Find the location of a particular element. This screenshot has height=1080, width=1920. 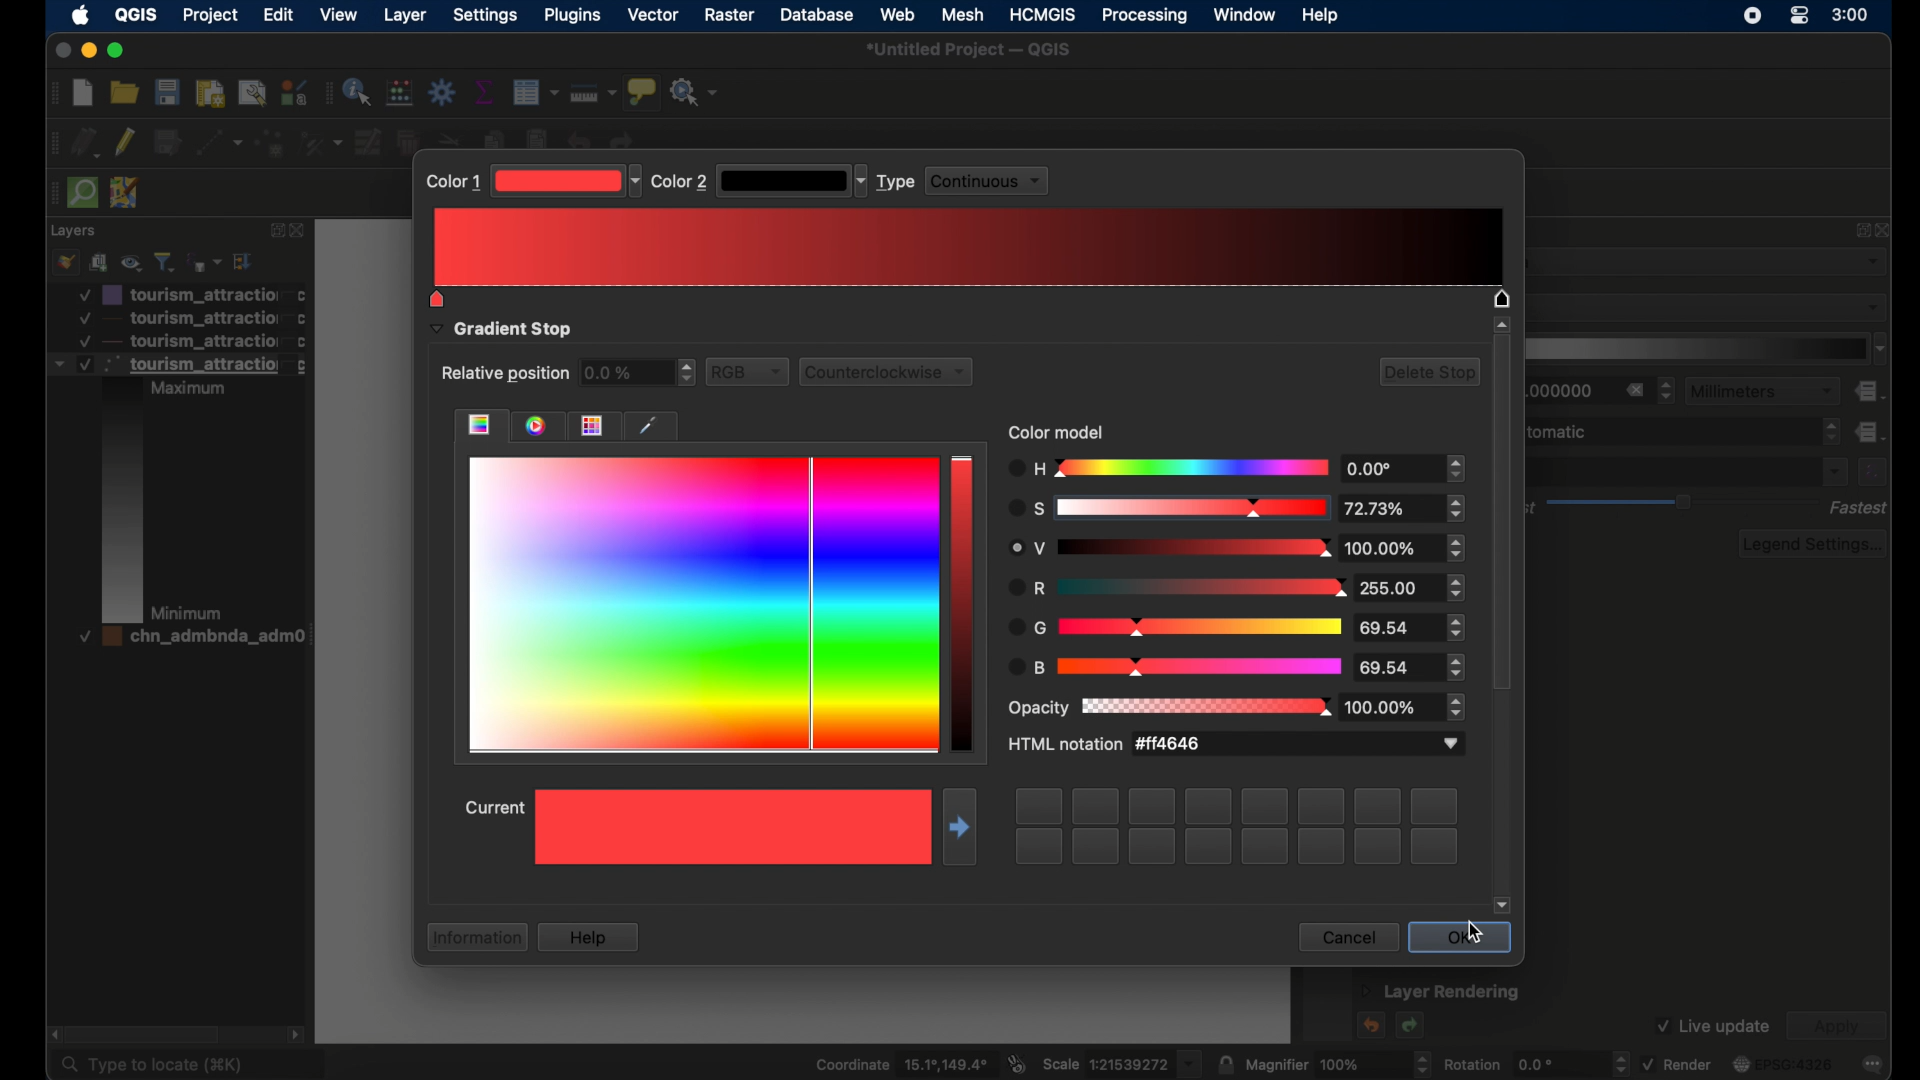

redo is located at coordinates (1411, 1027).